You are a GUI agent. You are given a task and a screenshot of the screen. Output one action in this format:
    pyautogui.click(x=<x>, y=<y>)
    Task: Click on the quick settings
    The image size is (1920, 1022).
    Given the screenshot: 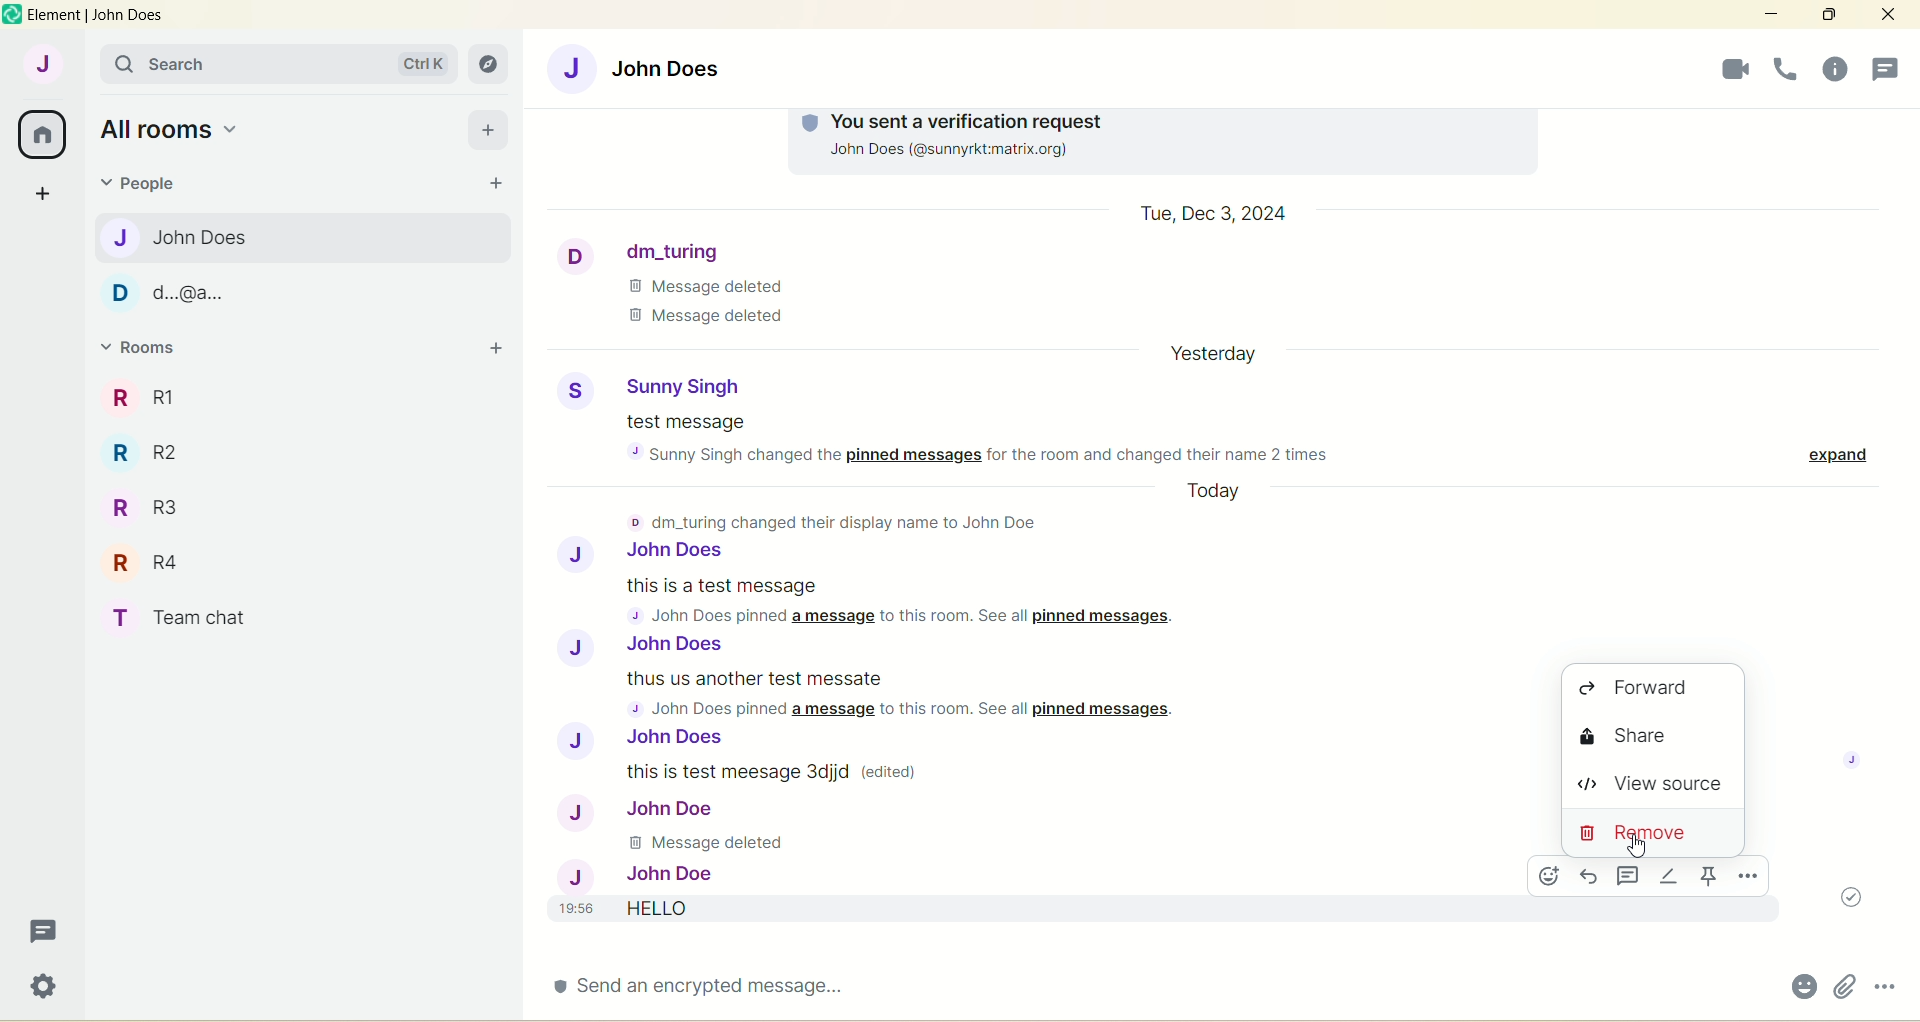 What is the action you would take?
    pyautogui.click(x=41, y=988)
    